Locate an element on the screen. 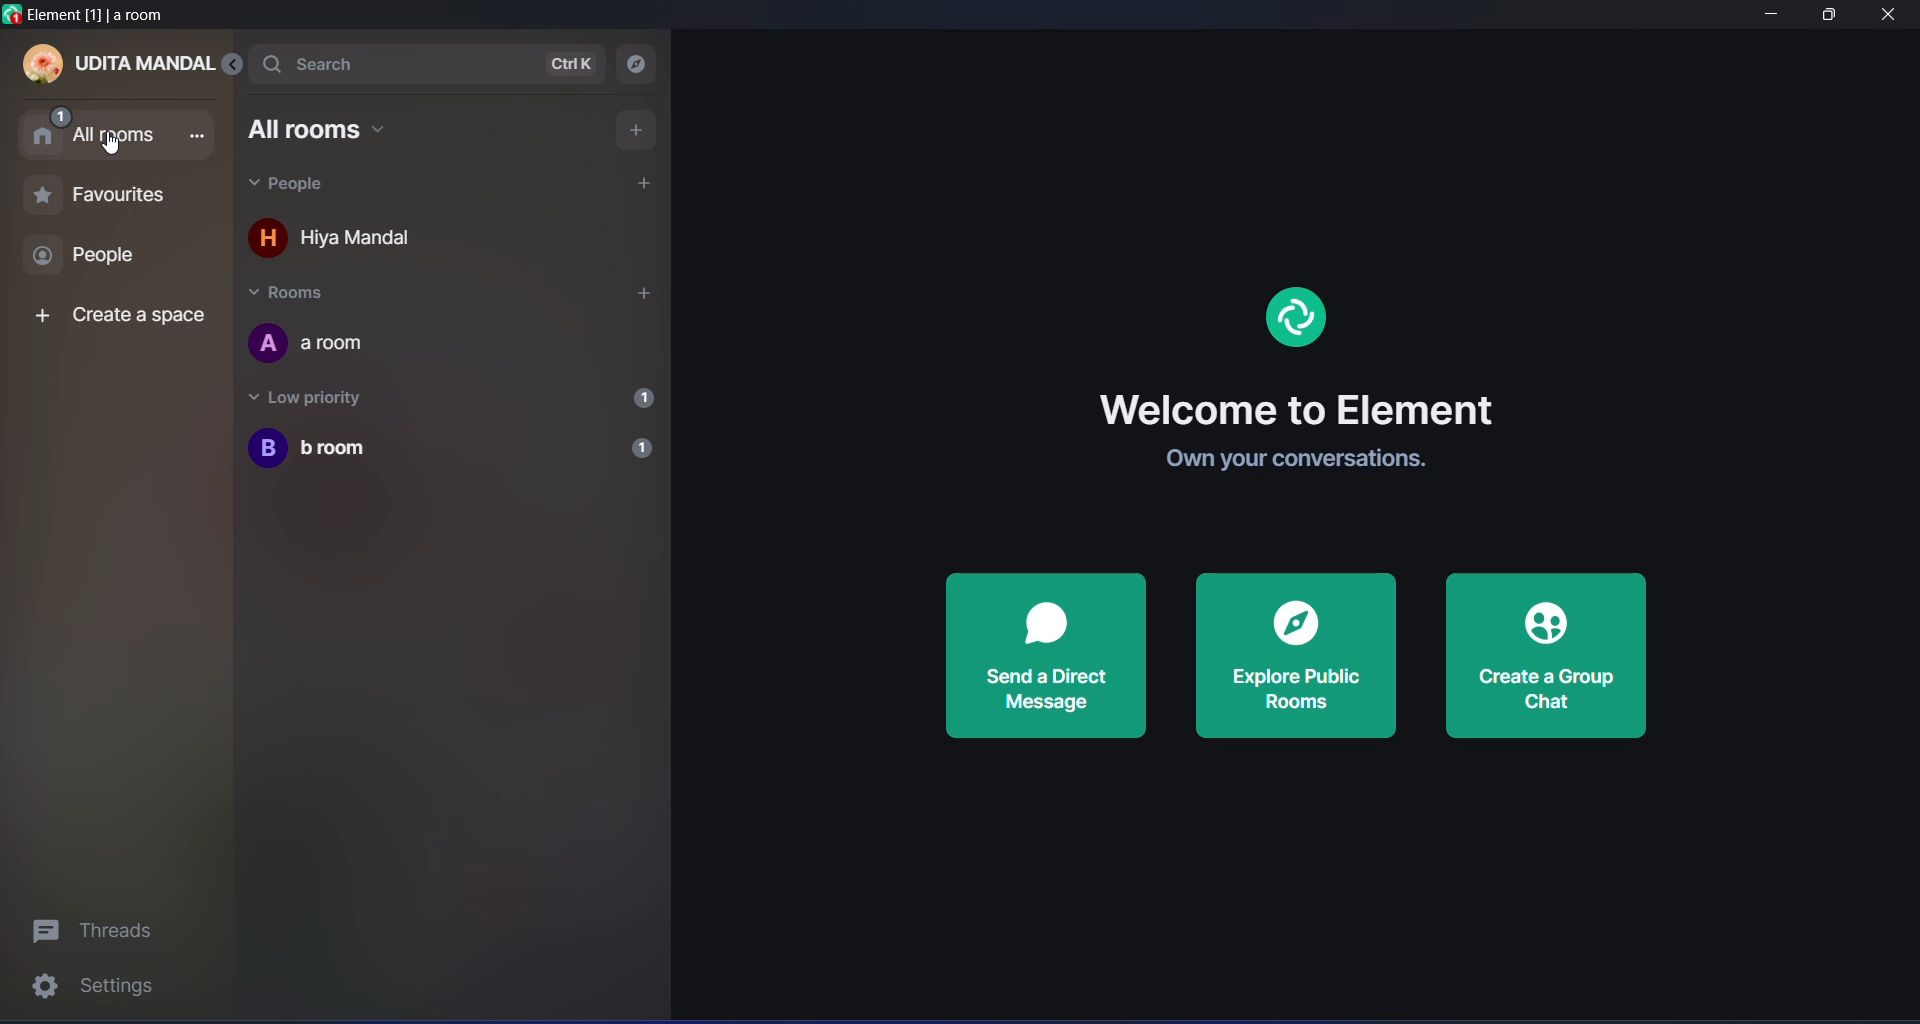 Image resolution: width=1920 pixels, height=1024 pixels. Ctrl K is located at coordinates (574, 64).